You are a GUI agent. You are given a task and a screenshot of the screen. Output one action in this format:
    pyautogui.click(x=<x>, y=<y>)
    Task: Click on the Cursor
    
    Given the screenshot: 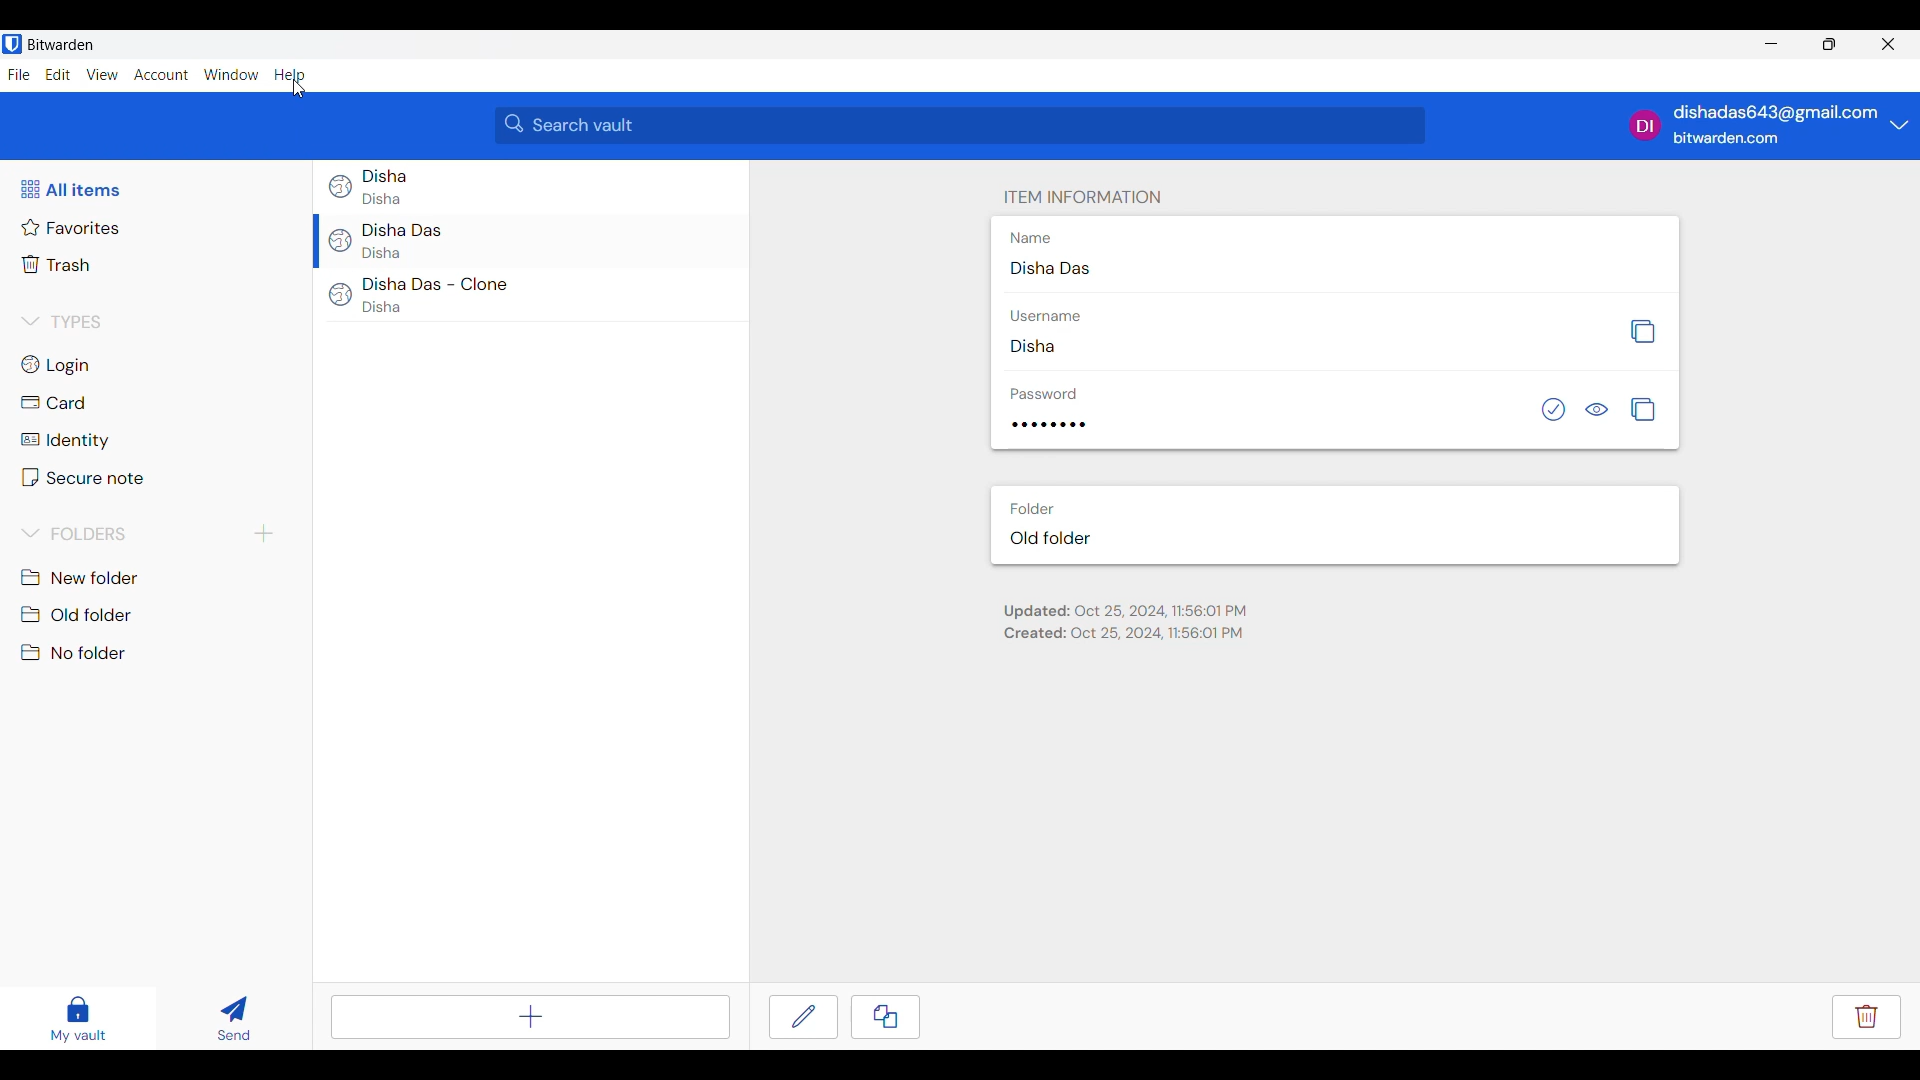 What is the action you would take?
    pyautogui.click(x=299, y=89)
    